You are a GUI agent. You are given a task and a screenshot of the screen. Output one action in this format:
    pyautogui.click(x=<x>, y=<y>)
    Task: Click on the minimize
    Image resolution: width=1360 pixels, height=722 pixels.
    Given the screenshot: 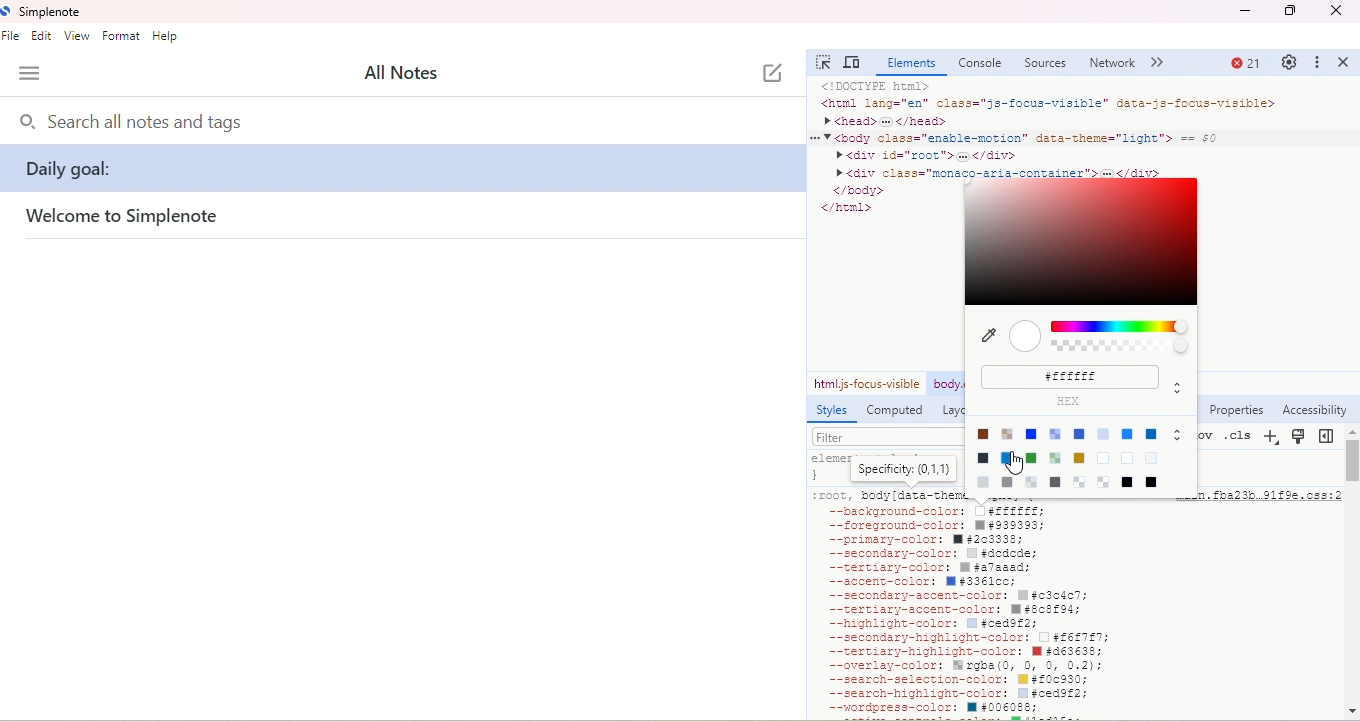 What is the action you would take?
    pyautogui.click(x=1242, y=13)
    